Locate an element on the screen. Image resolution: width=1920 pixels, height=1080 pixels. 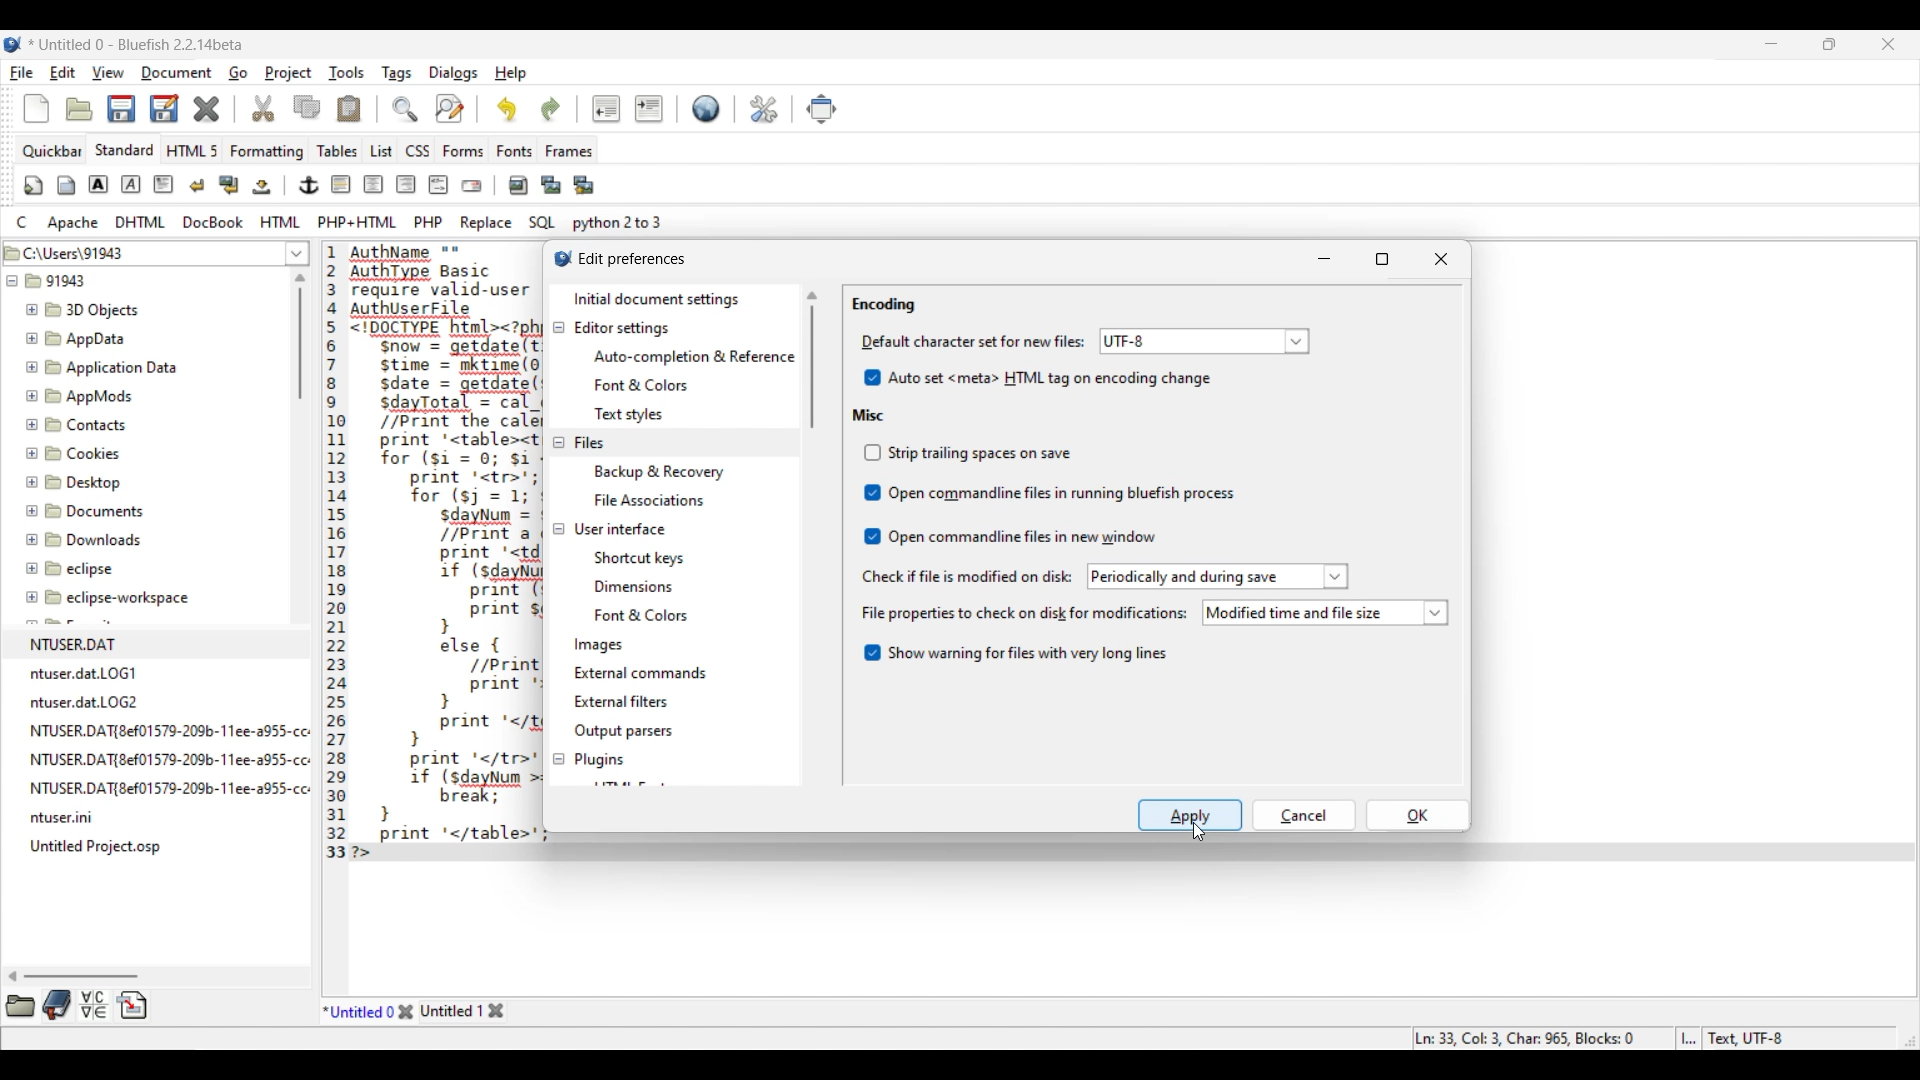
Window title is located at coordinates (633, 260).